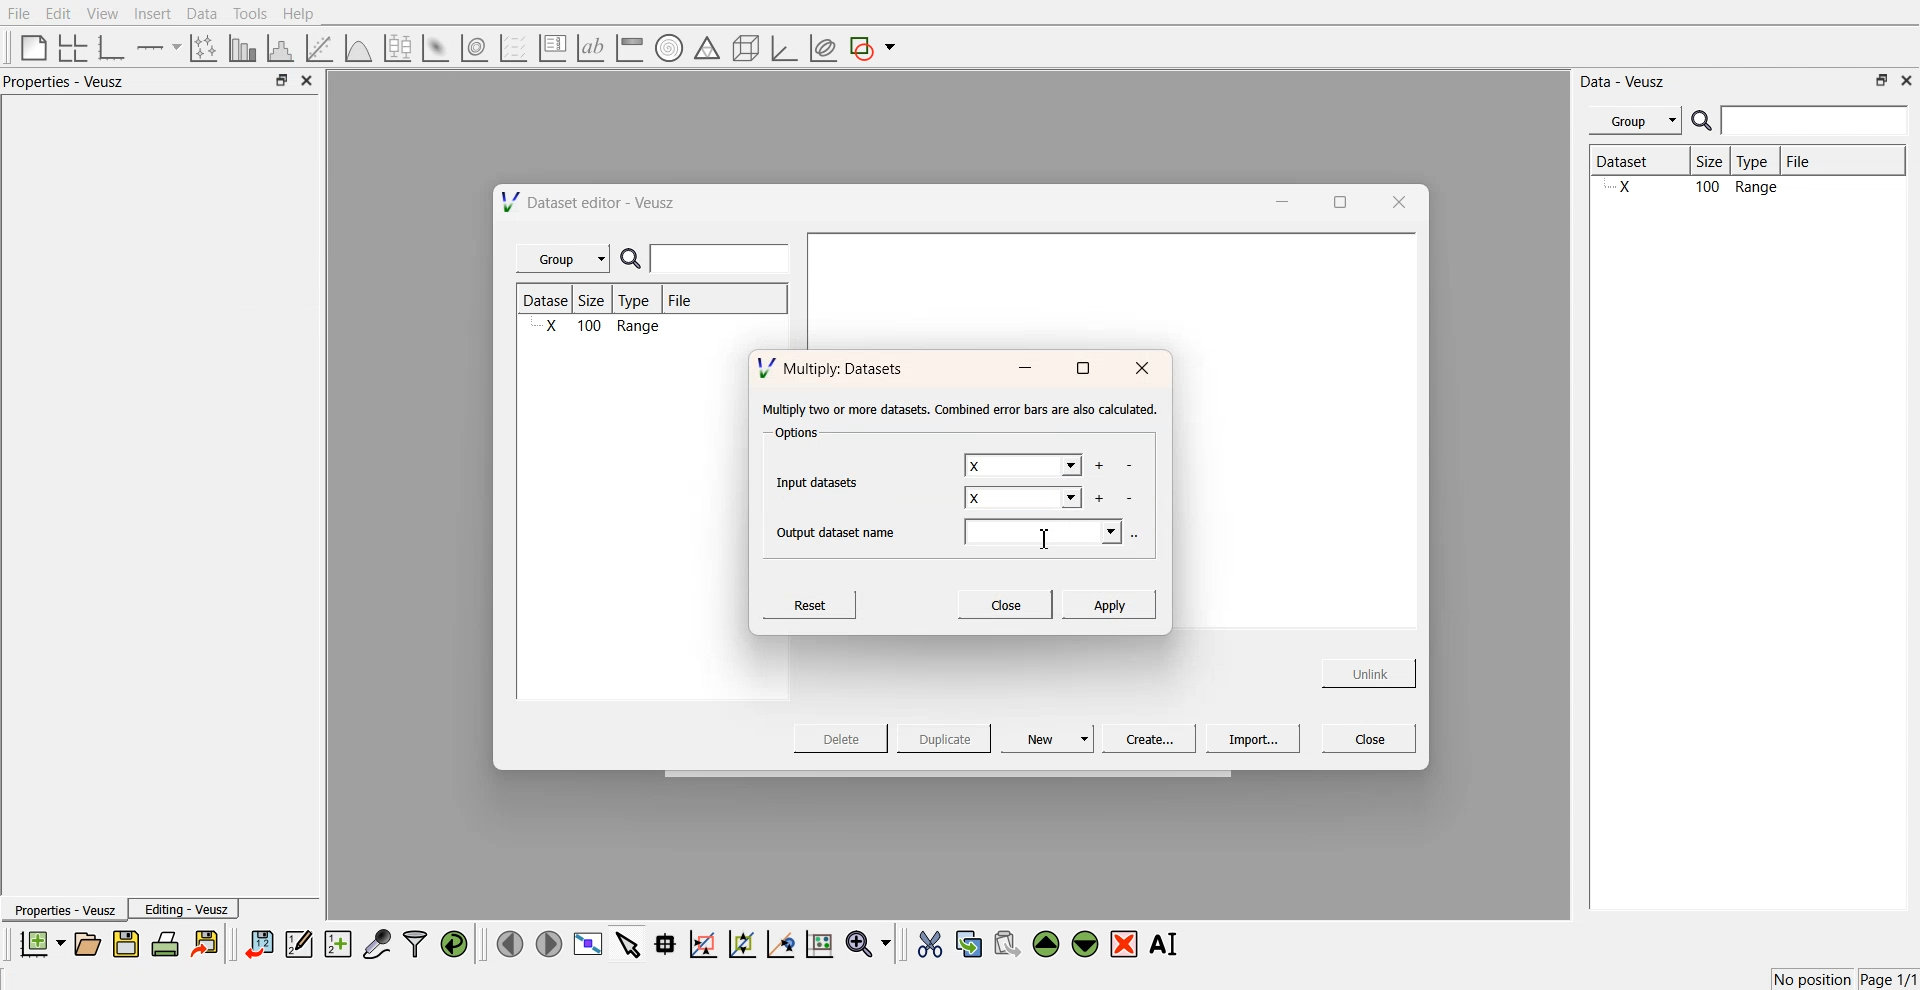  I want to click on Import..., so click(1253, 739).